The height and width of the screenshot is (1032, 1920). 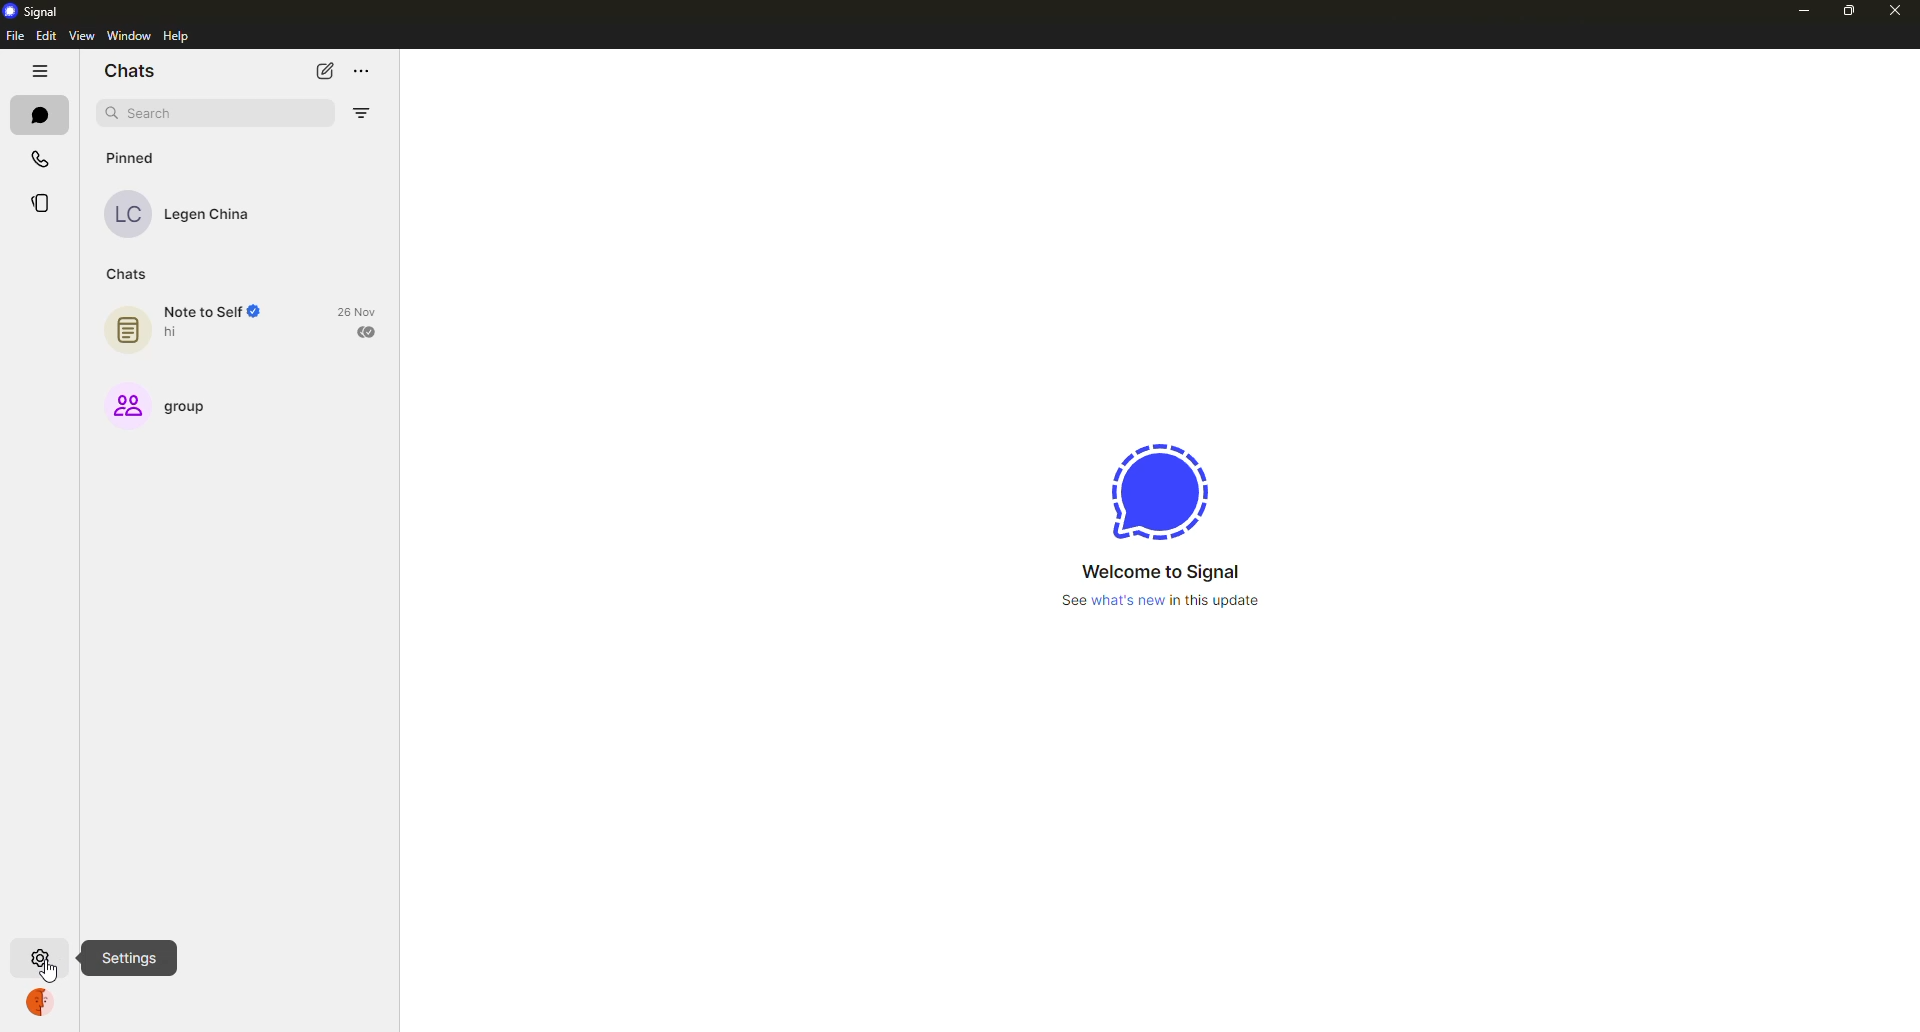 I want to click on pinned, so click(x=130, y=156).